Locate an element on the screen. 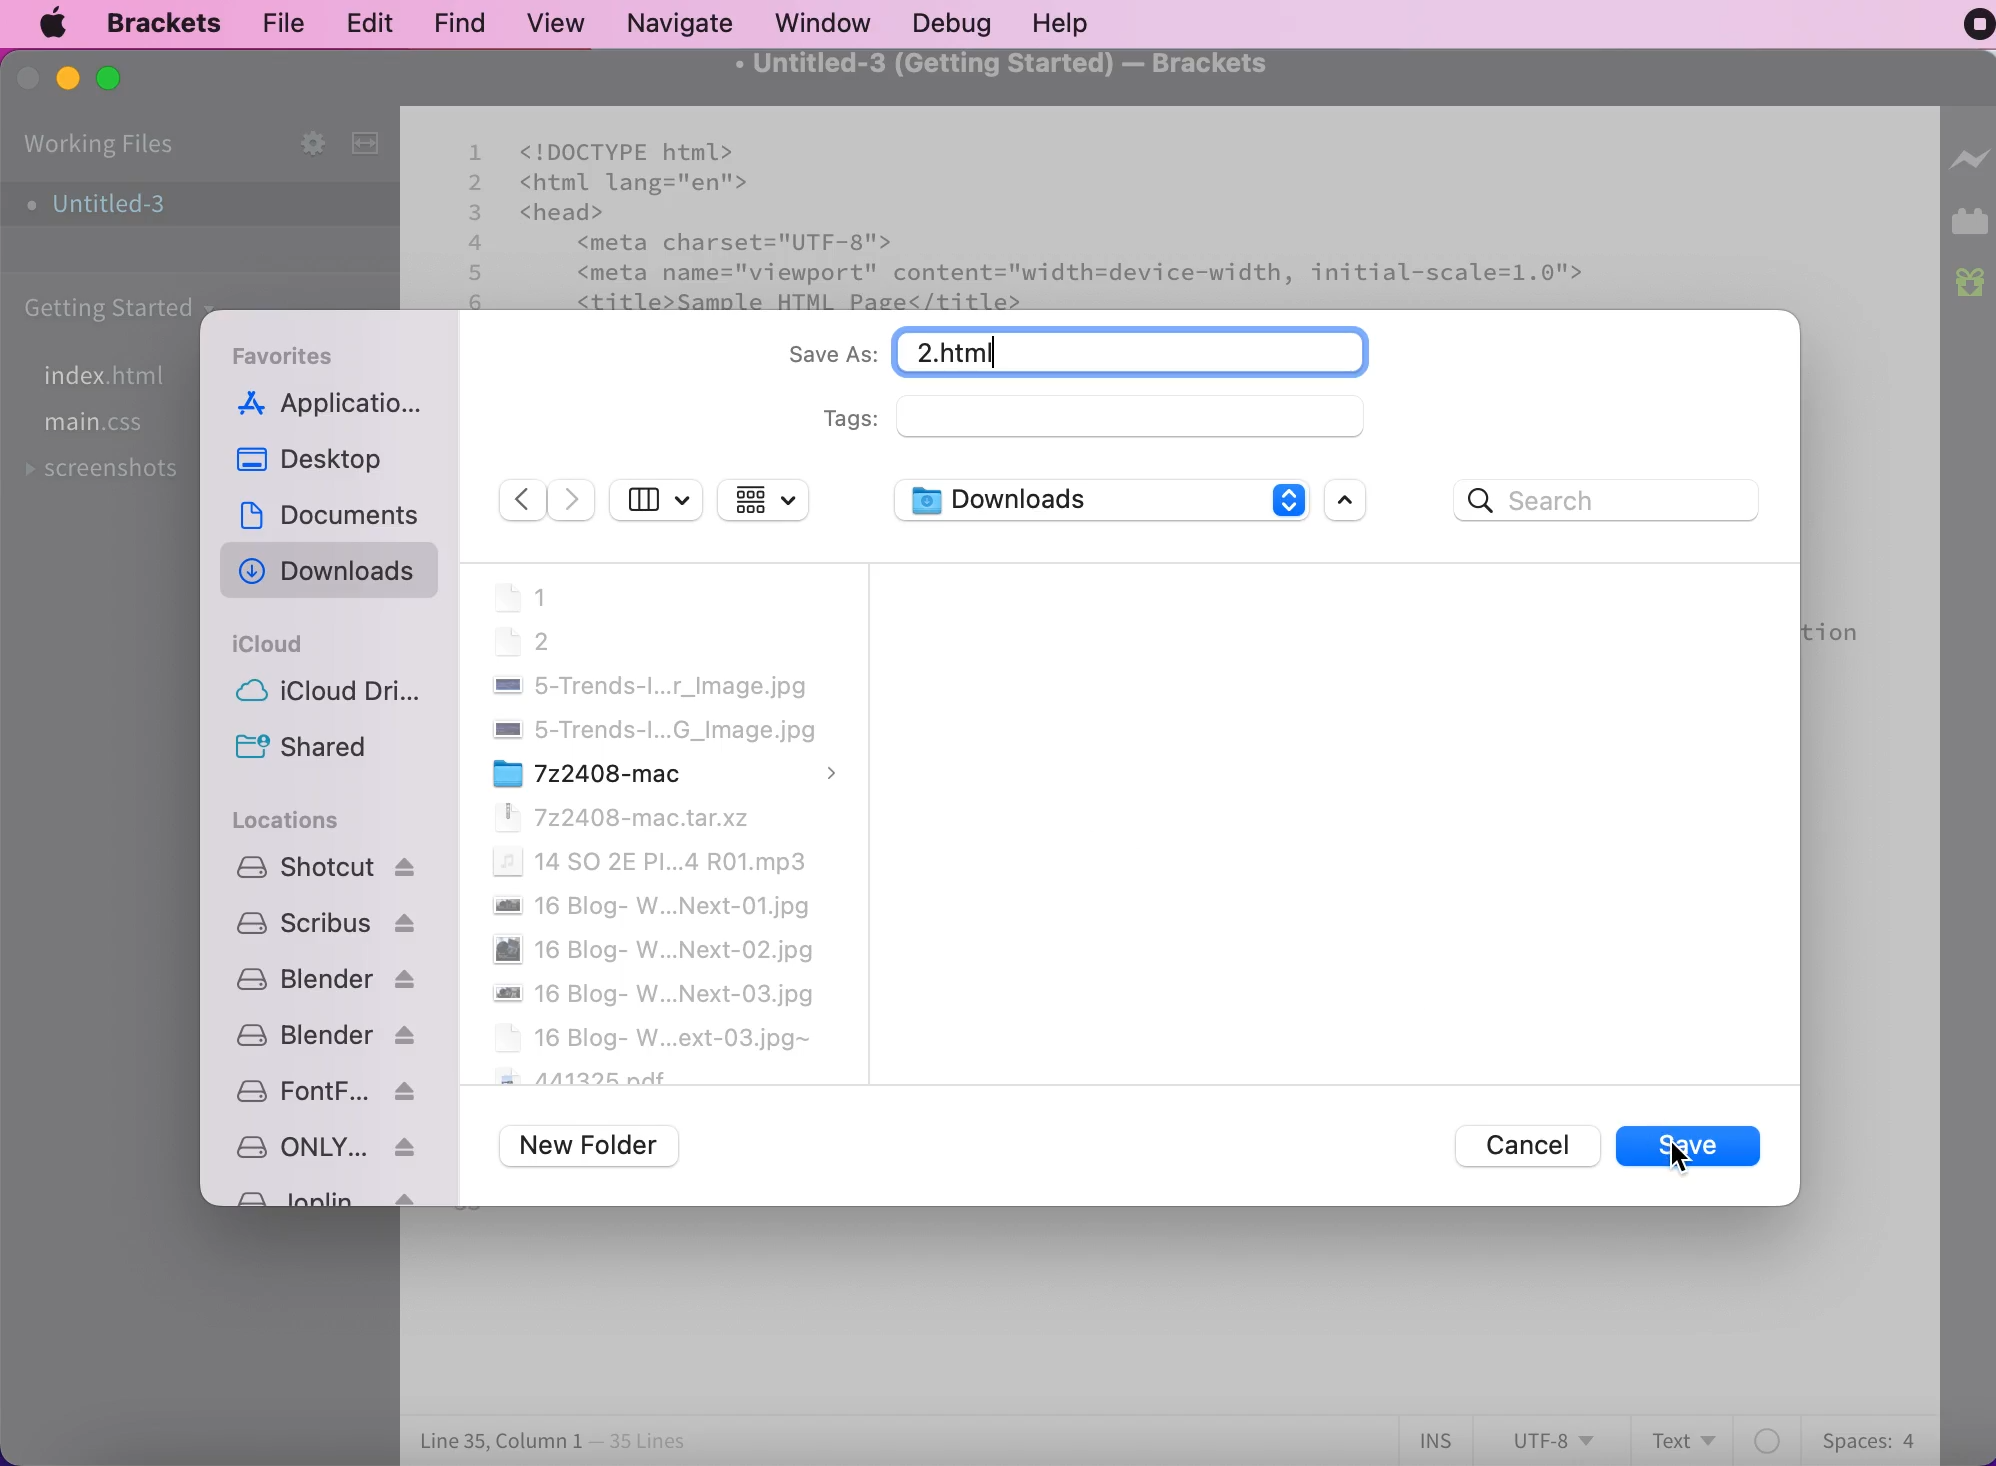  window is located at coordinates (826, 21).